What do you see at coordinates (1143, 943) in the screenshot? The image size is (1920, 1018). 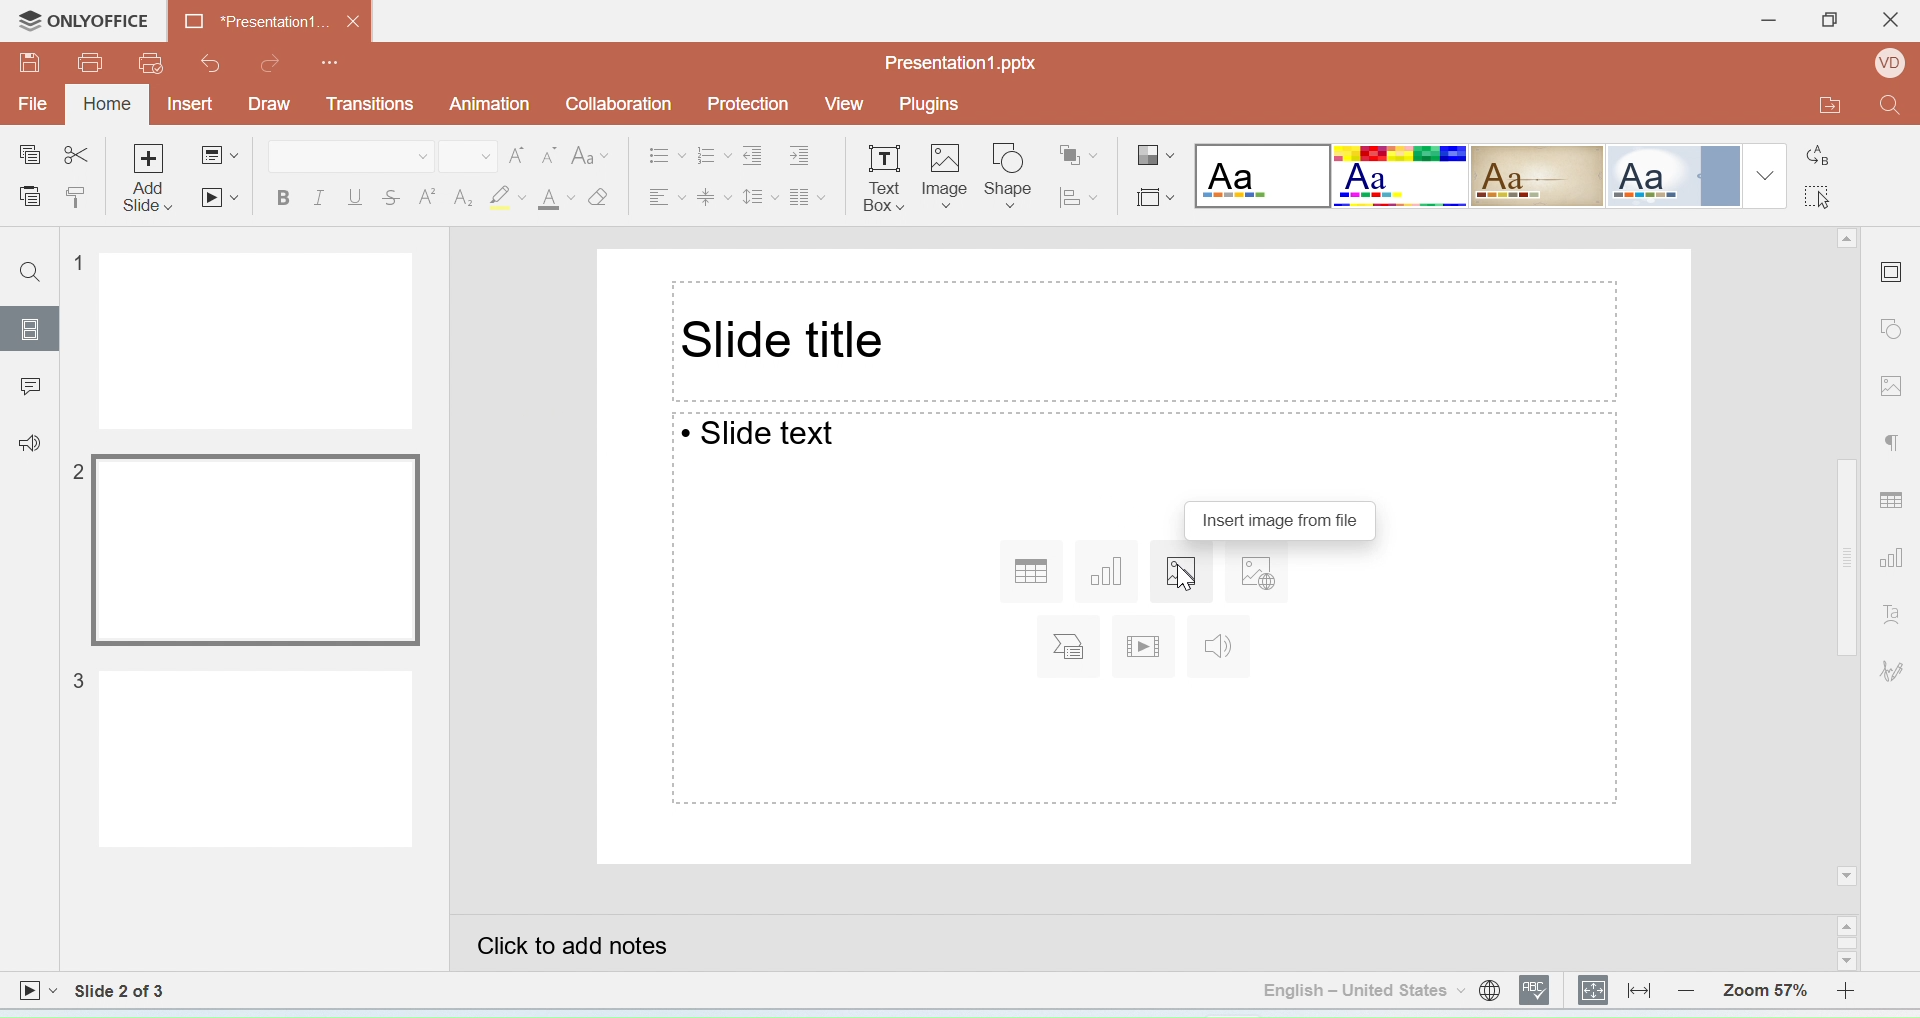 I see `Click to add notes` at bounding box center [1143, 943].